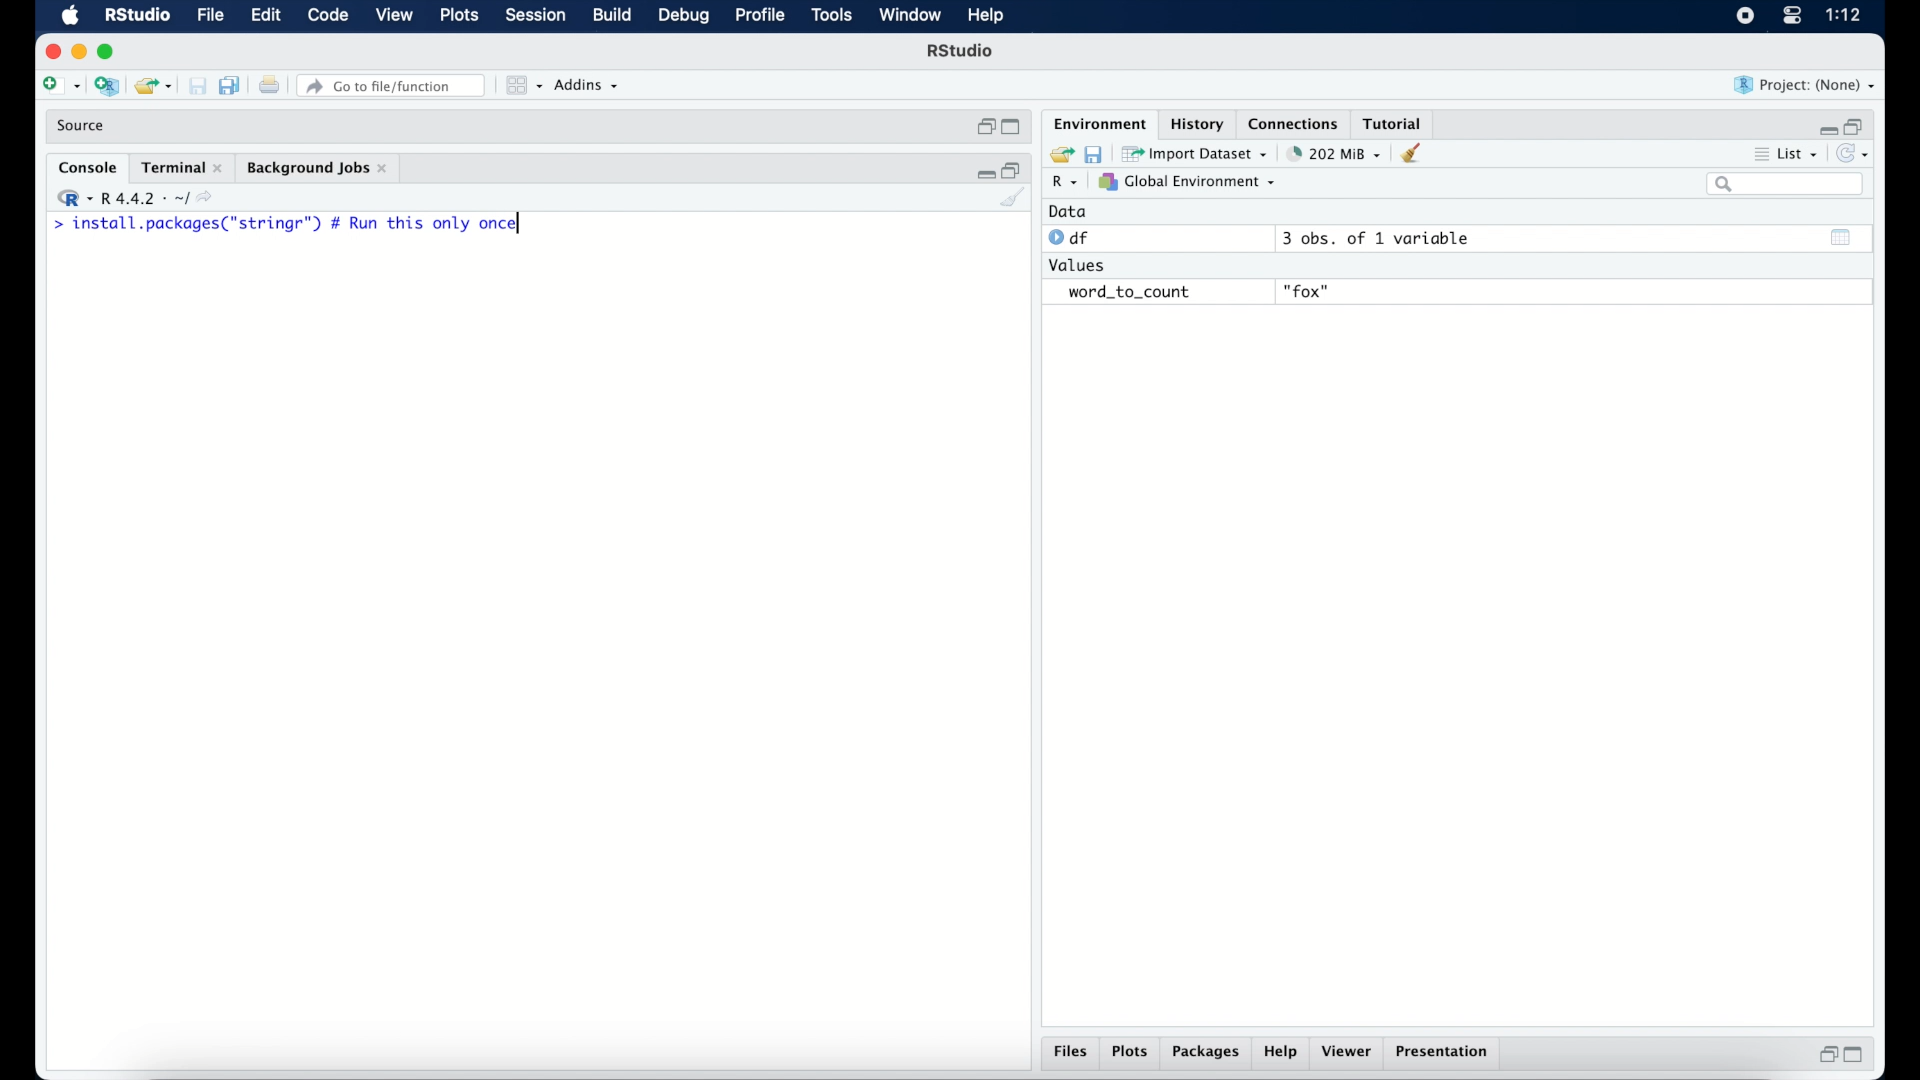 The height and width of the screenshot is (1080, 1920). What do you see at coordinates (1296, 122) in the screenshot?
I see `connections` at bounding box center [1296, 122].